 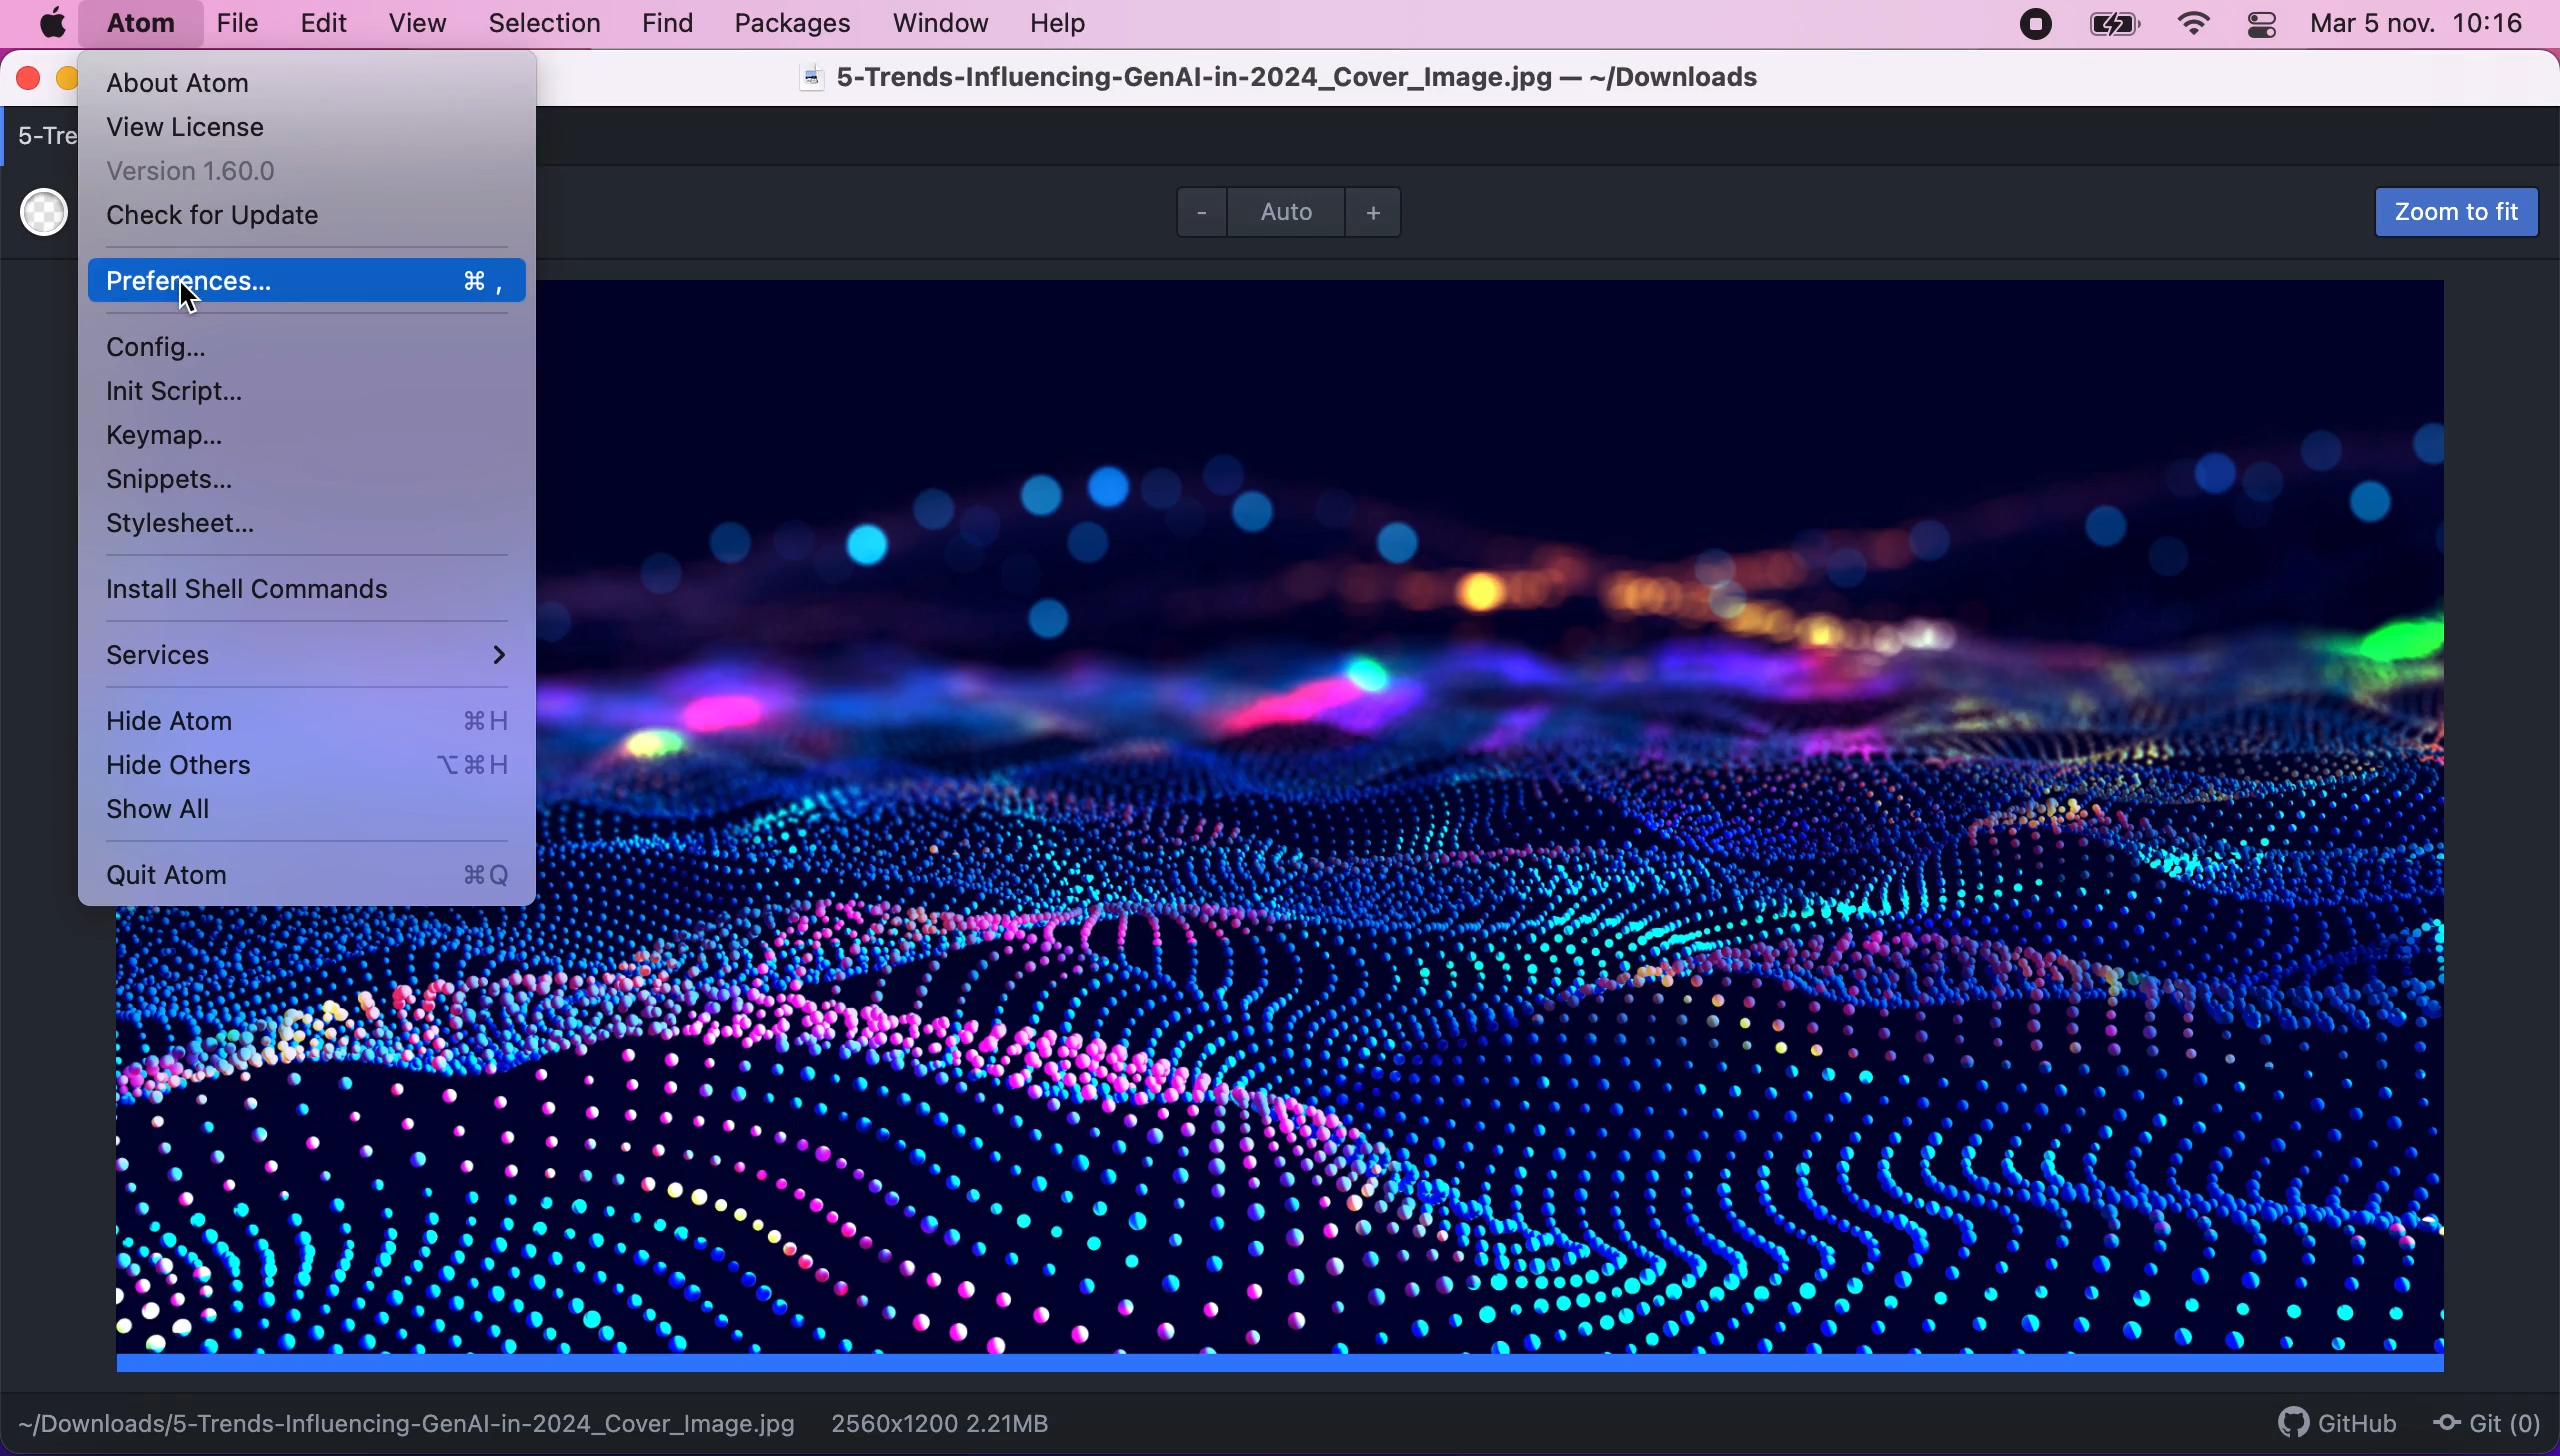 I want to click on preferences, so click(x=304, y=282).